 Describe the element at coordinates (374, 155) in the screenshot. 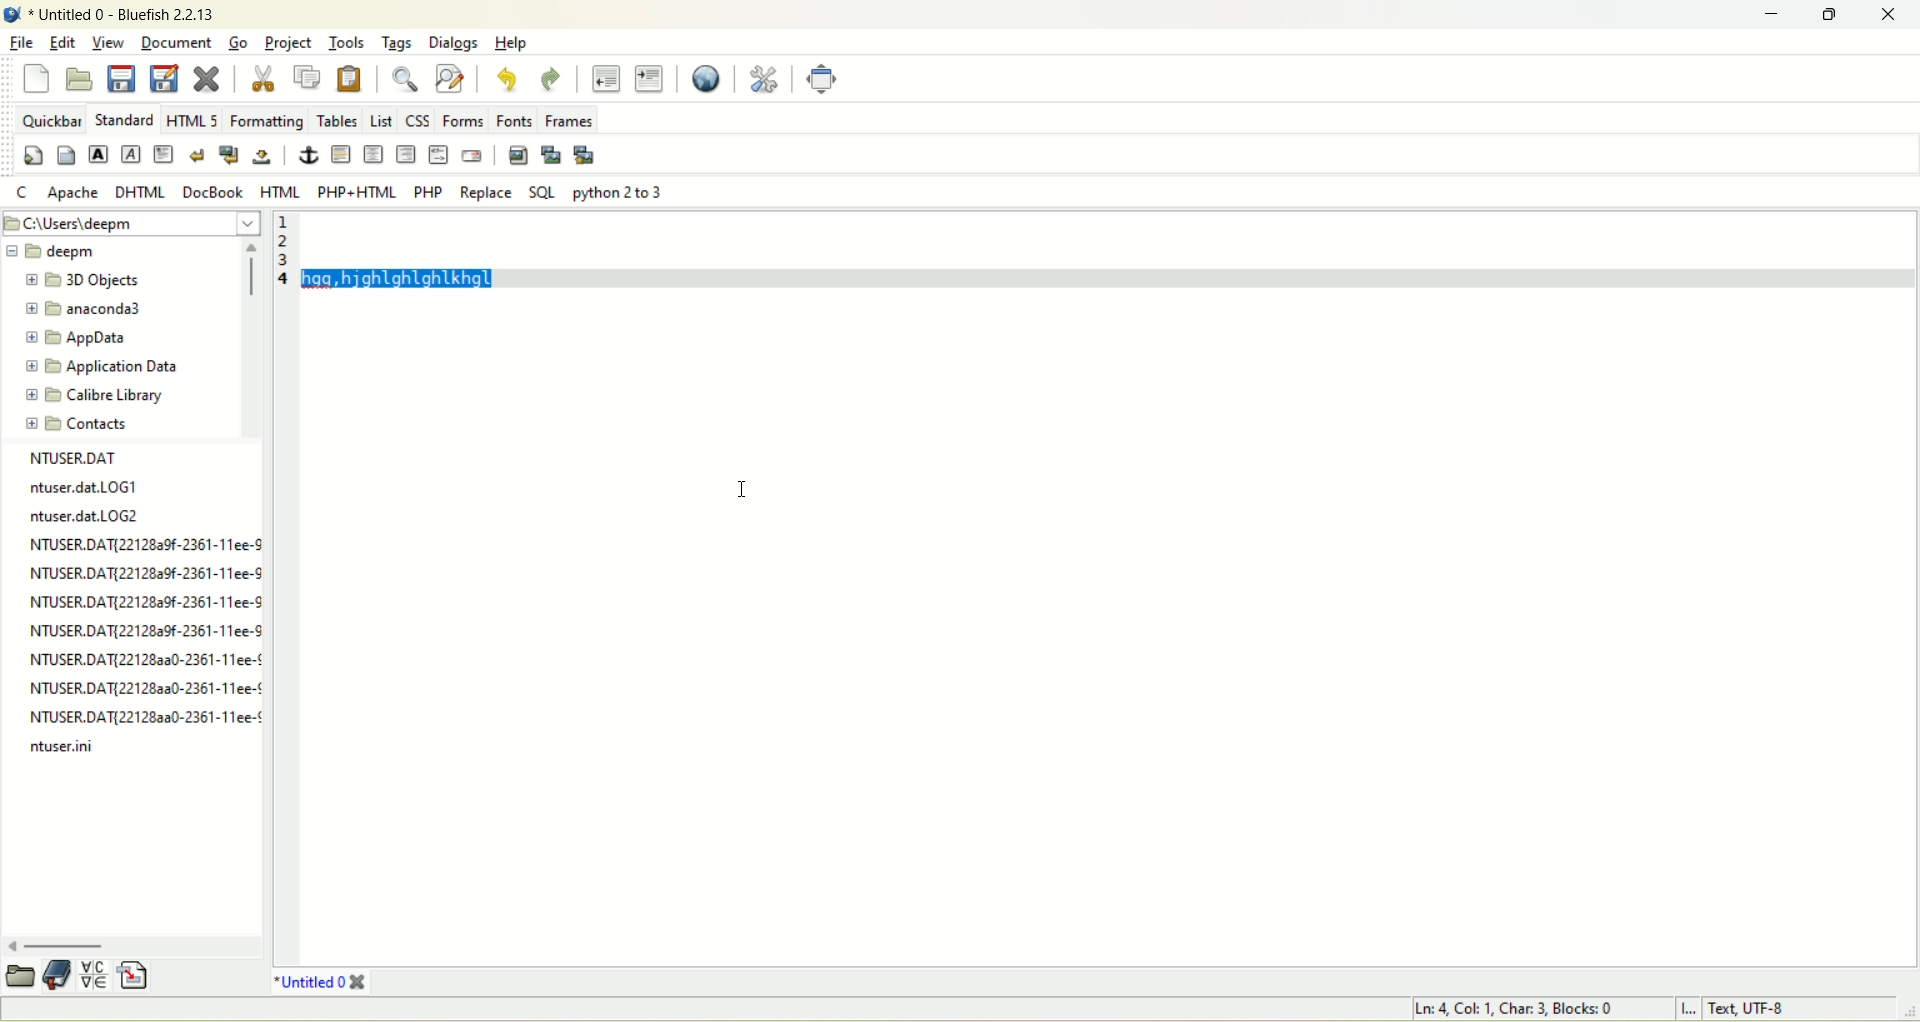

I see `center` at that location.